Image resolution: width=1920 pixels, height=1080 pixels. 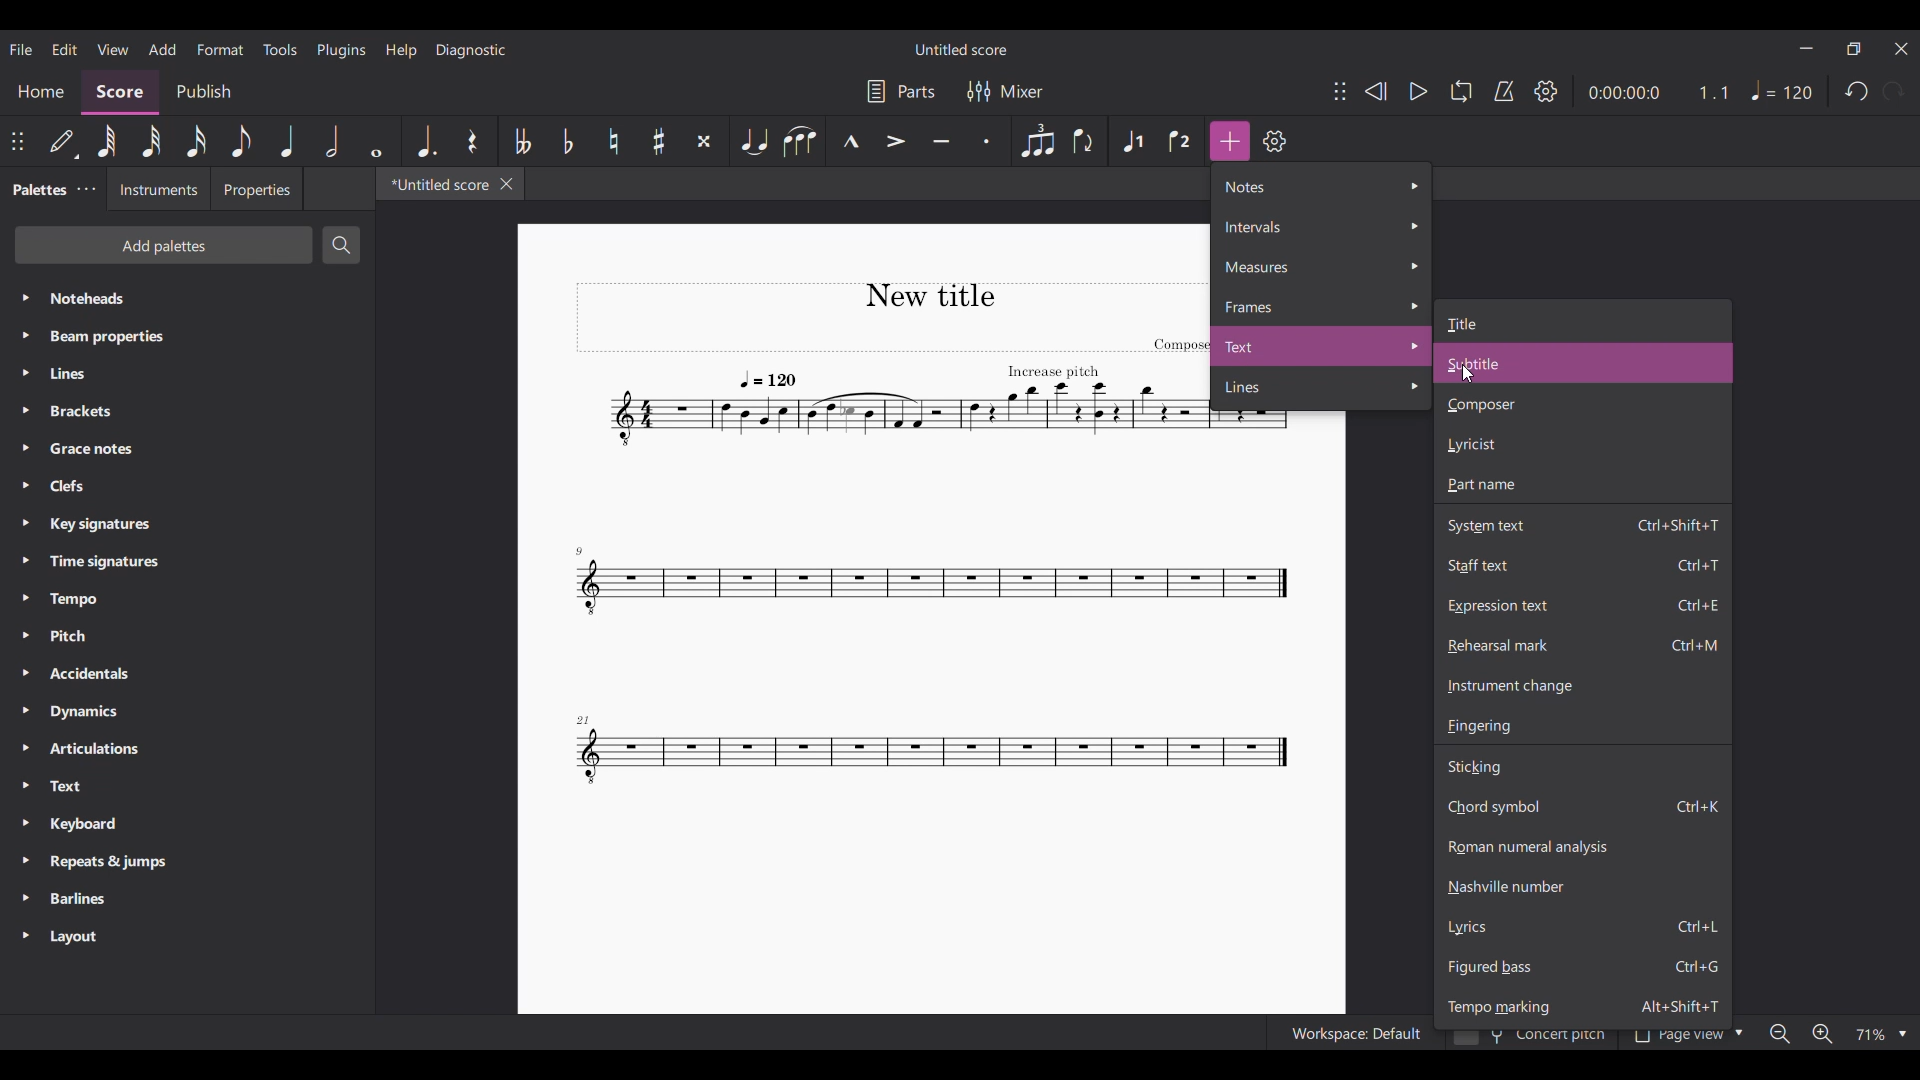 What do you see at coordinates (1546, 91) in the screenshot?
I see `Settings` at bounding box center [1546, 91].